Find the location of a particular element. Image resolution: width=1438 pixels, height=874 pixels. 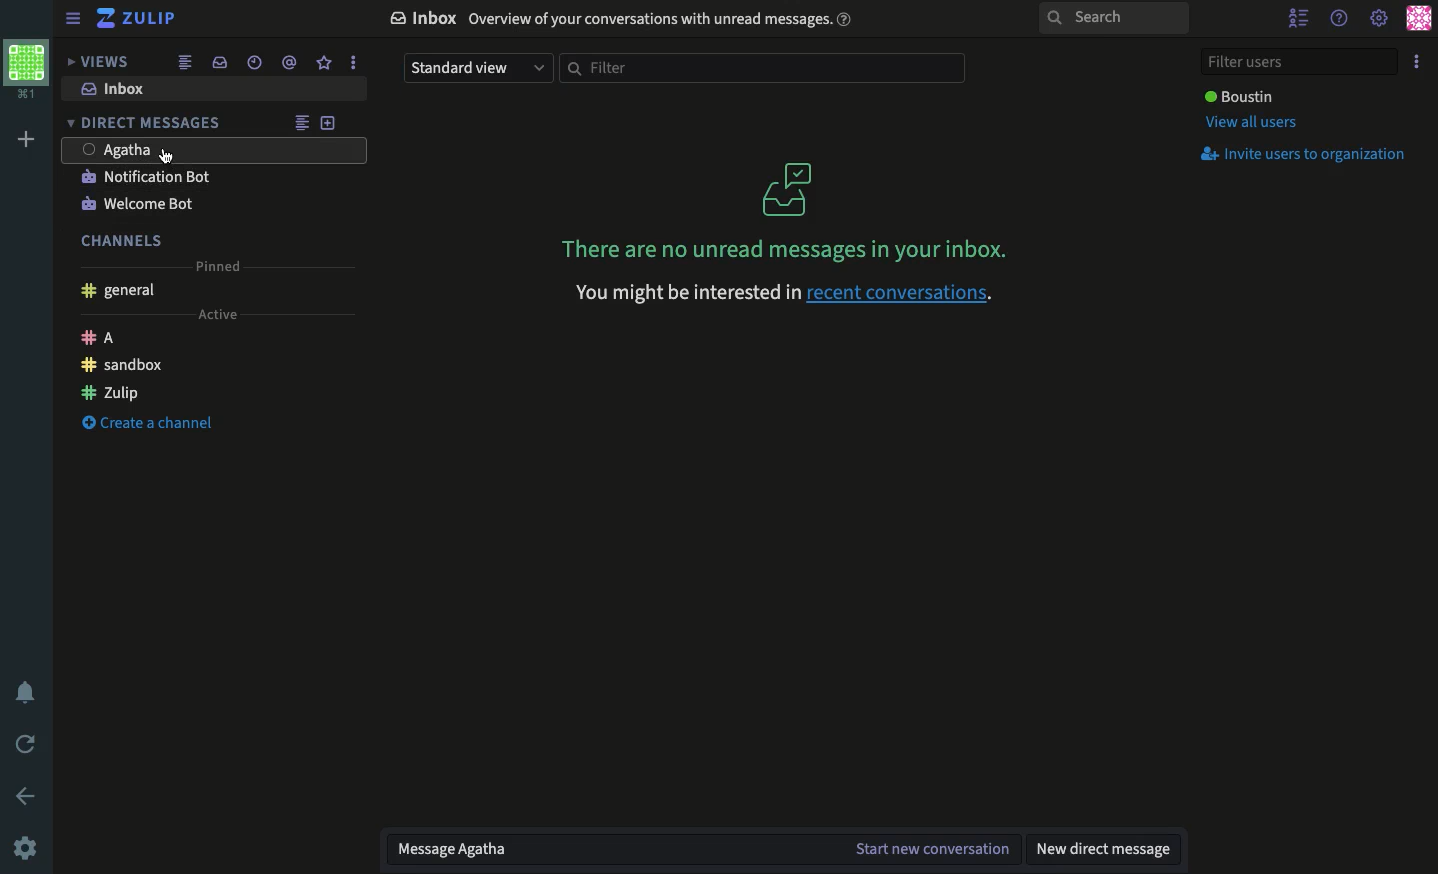

hyperlink is located at coordinates (903, 295).